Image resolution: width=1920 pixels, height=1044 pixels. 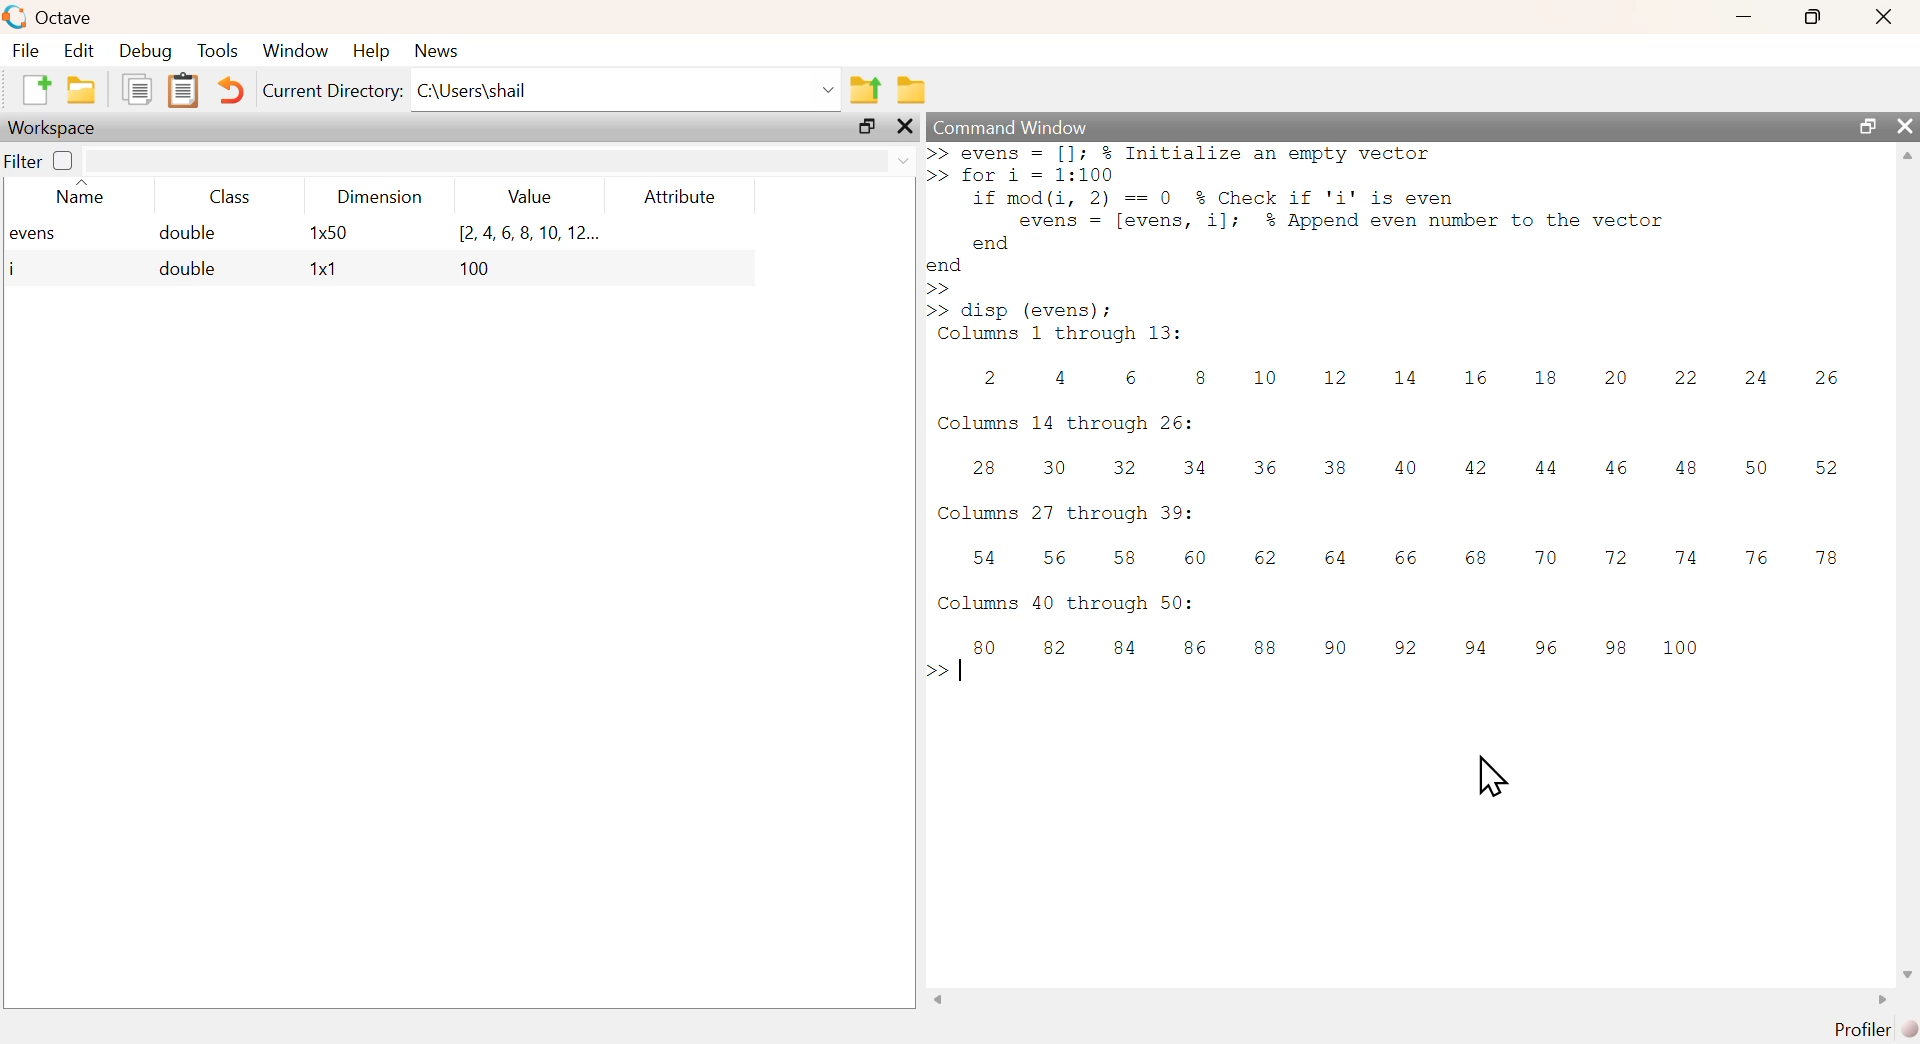 What do you see at coordinates (221, 49) in the screenshot?
I see `tools` at bounding box center [221, 49].